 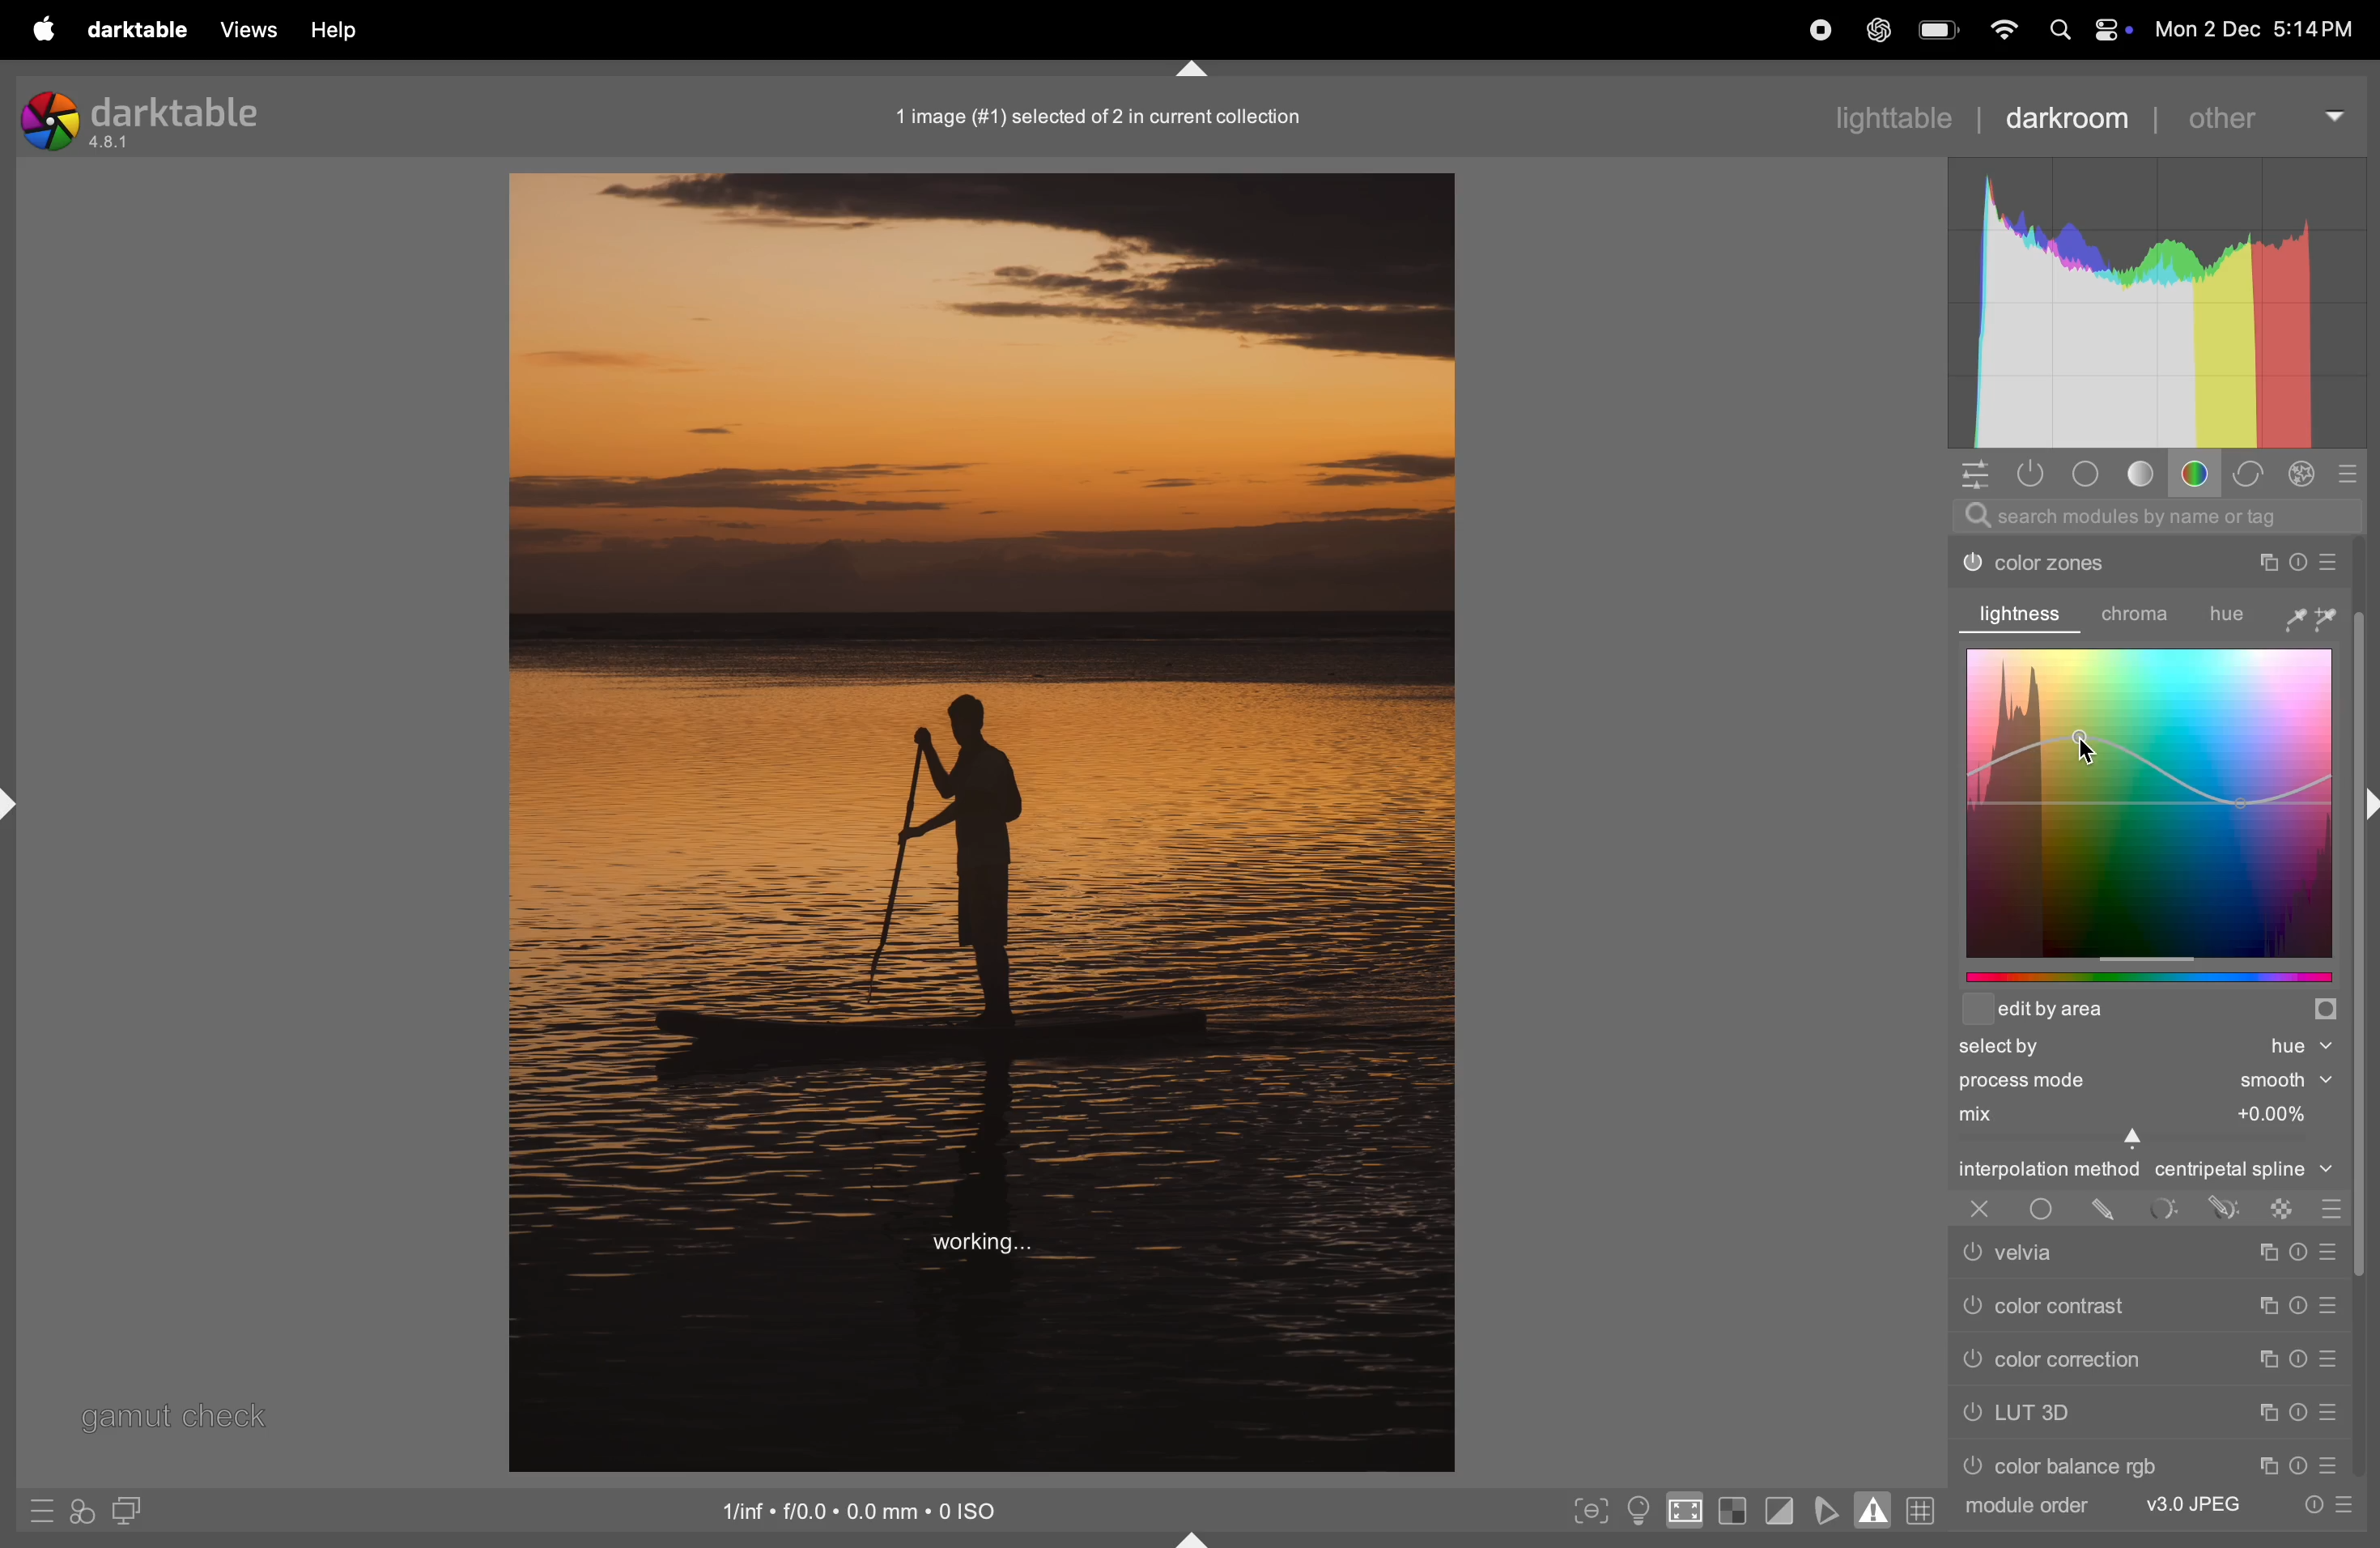 I want to click on toggle indication of raw exposure, so click(x=1733, y=1510).